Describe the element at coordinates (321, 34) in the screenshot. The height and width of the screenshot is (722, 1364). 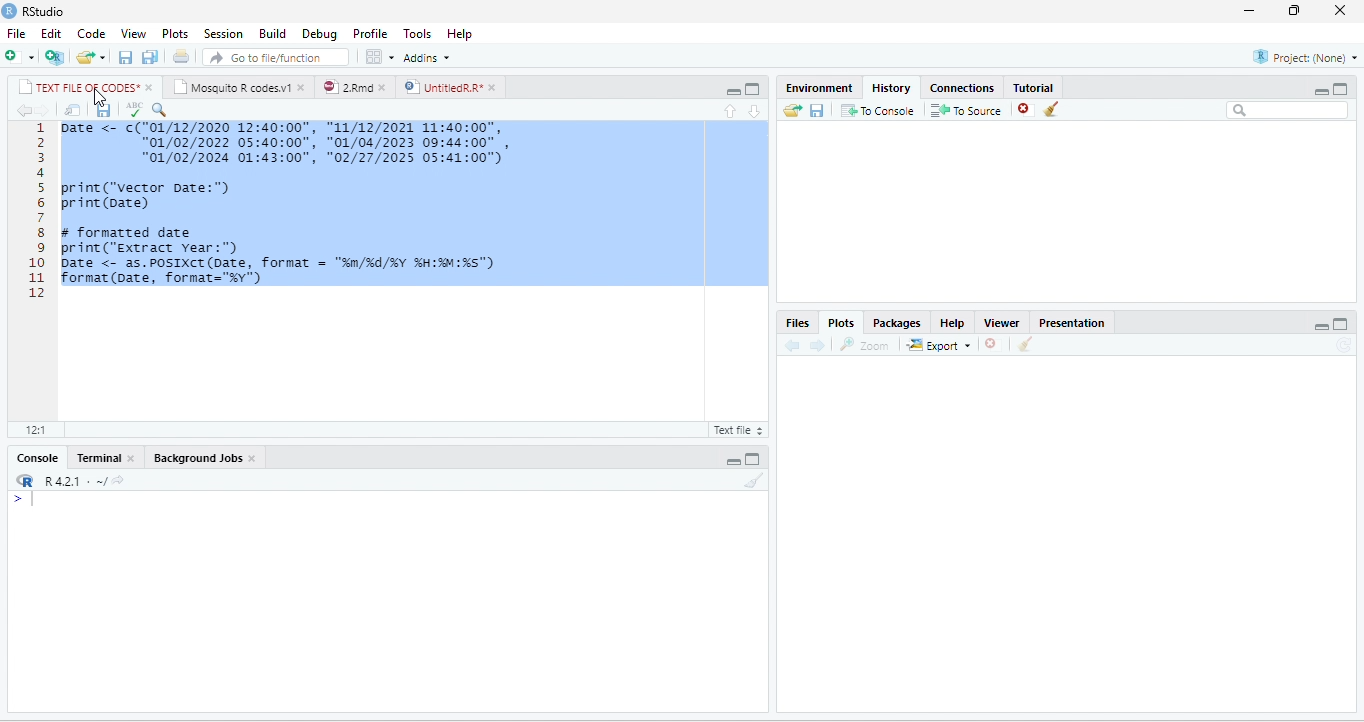
I see `Debug` at that location.